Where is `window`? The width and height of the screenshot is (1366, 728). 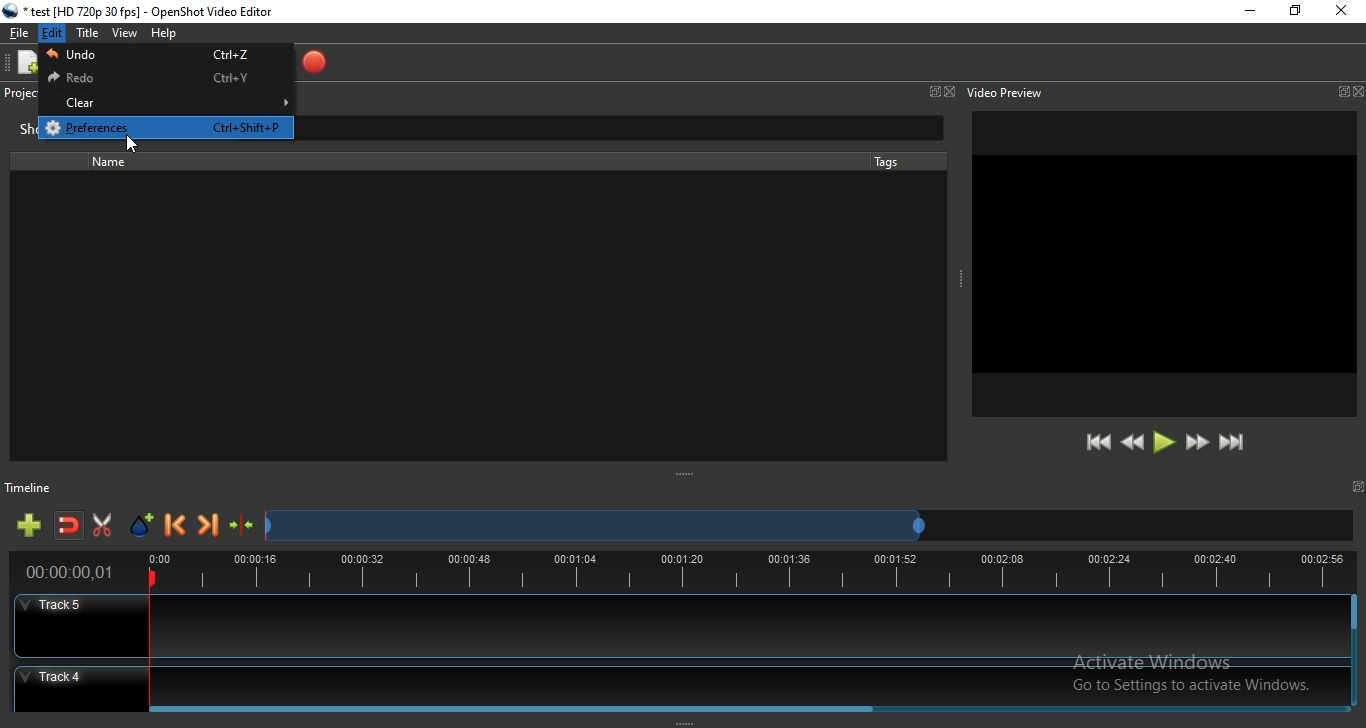
window is located at coordinates (1341, 92).